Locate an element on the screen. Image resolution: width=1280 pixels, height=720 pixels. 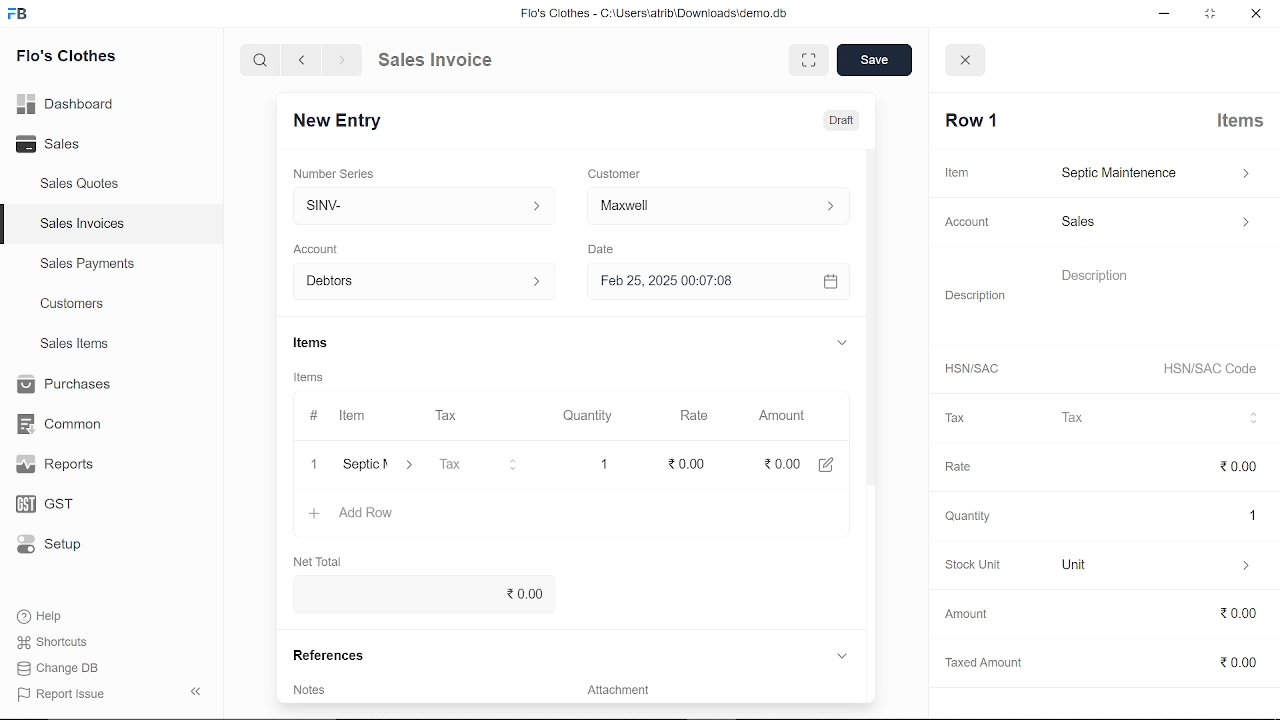
Account is located at coordinates (970, 222).